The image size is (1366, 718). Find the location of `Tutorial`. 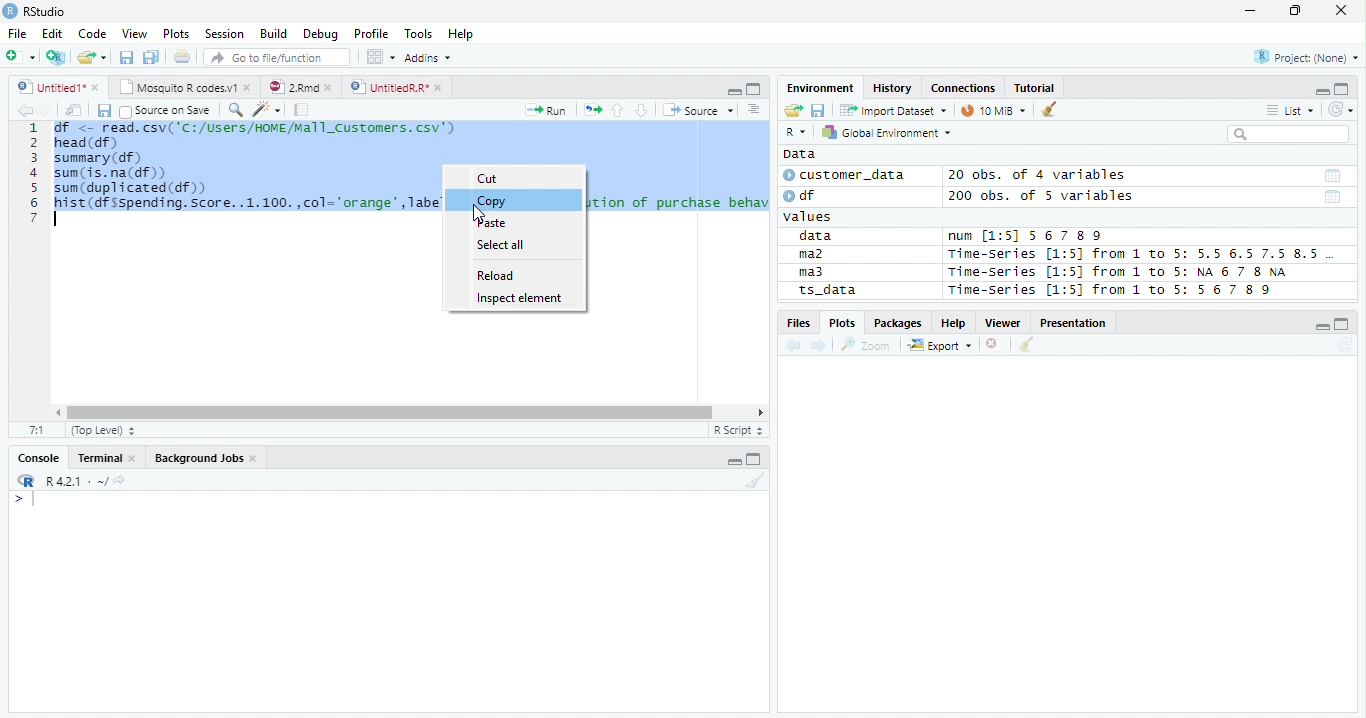

Tutorial is located at coordinates (1035, 87).